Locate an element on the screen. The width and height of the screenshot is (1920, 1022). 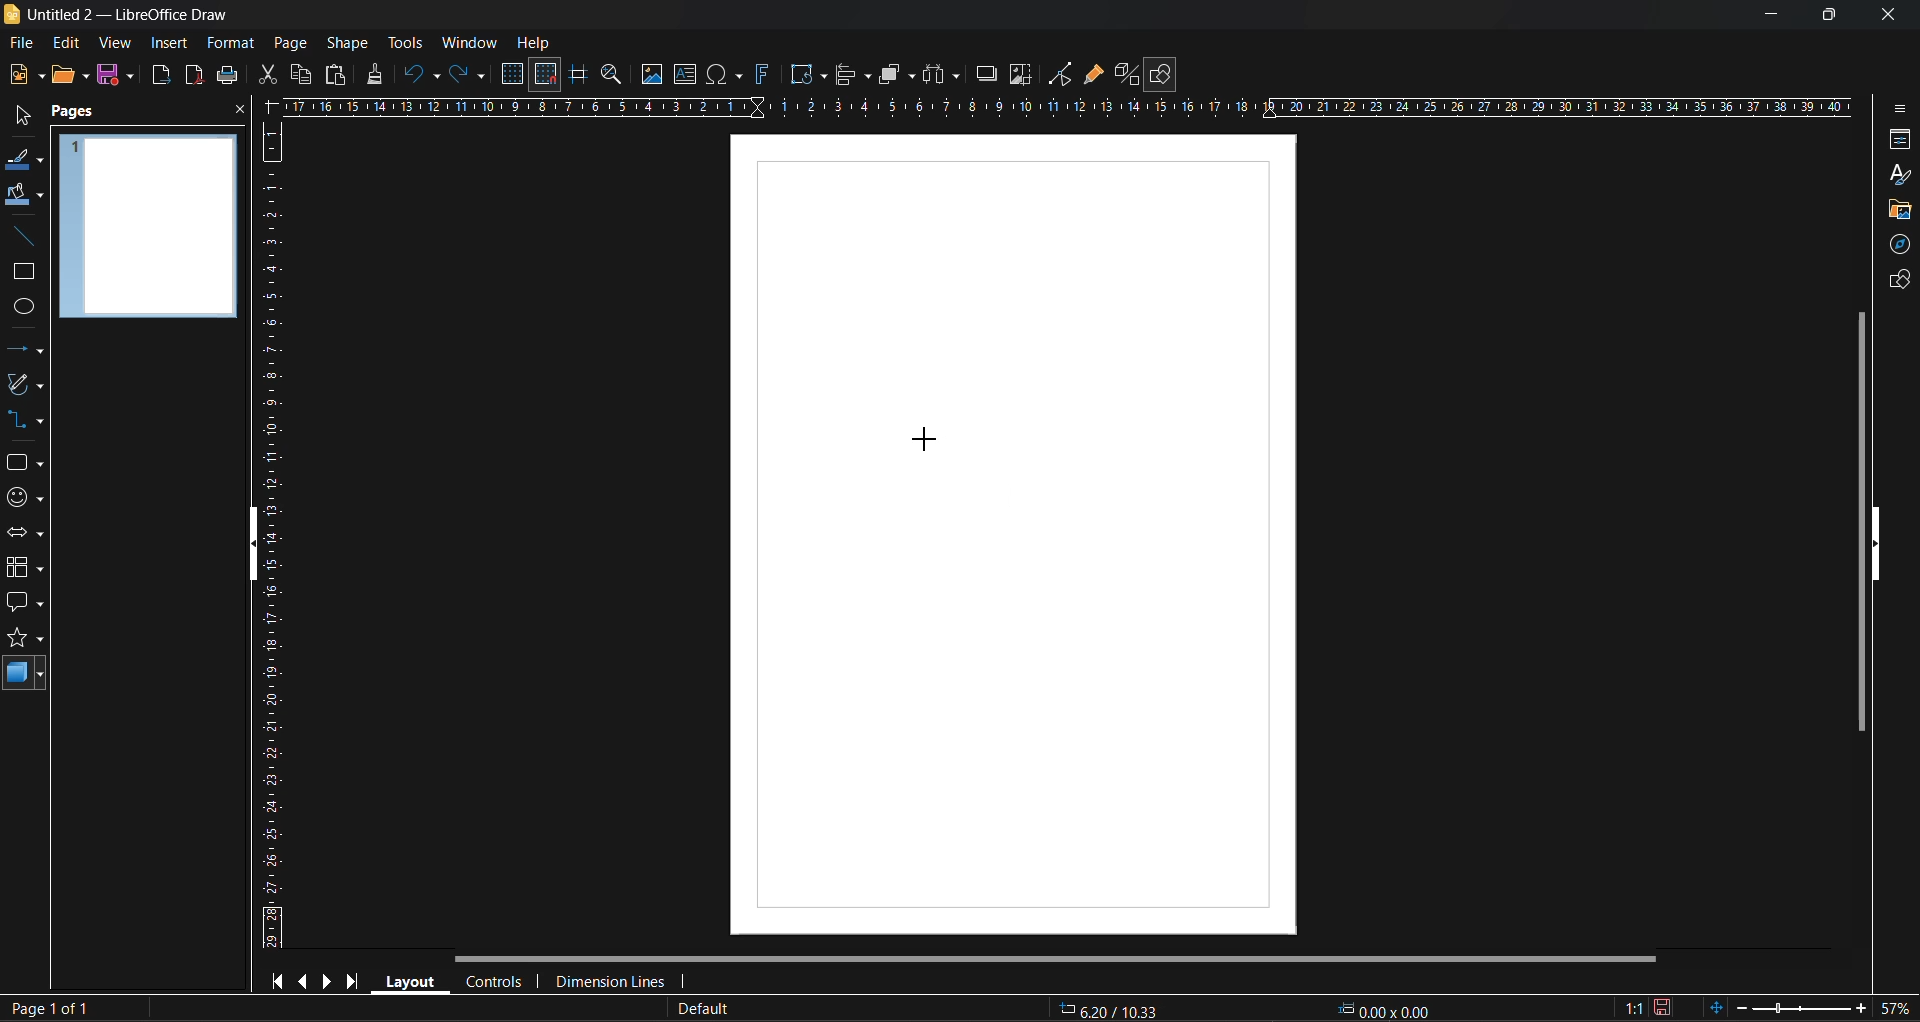
next is located at coordinates (329, 981).